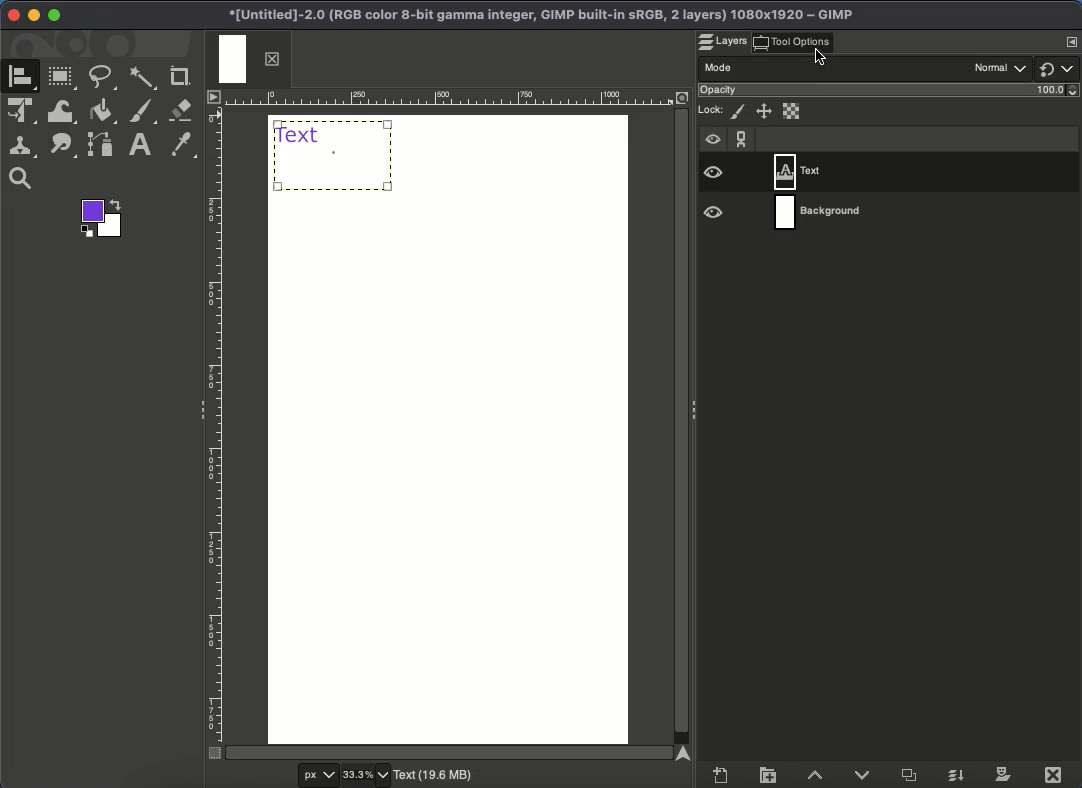 This screenshot has width=1082, height=788. Describe the element at coordinates (34, 16) in the screenshot. I see `Minimize` at that location.